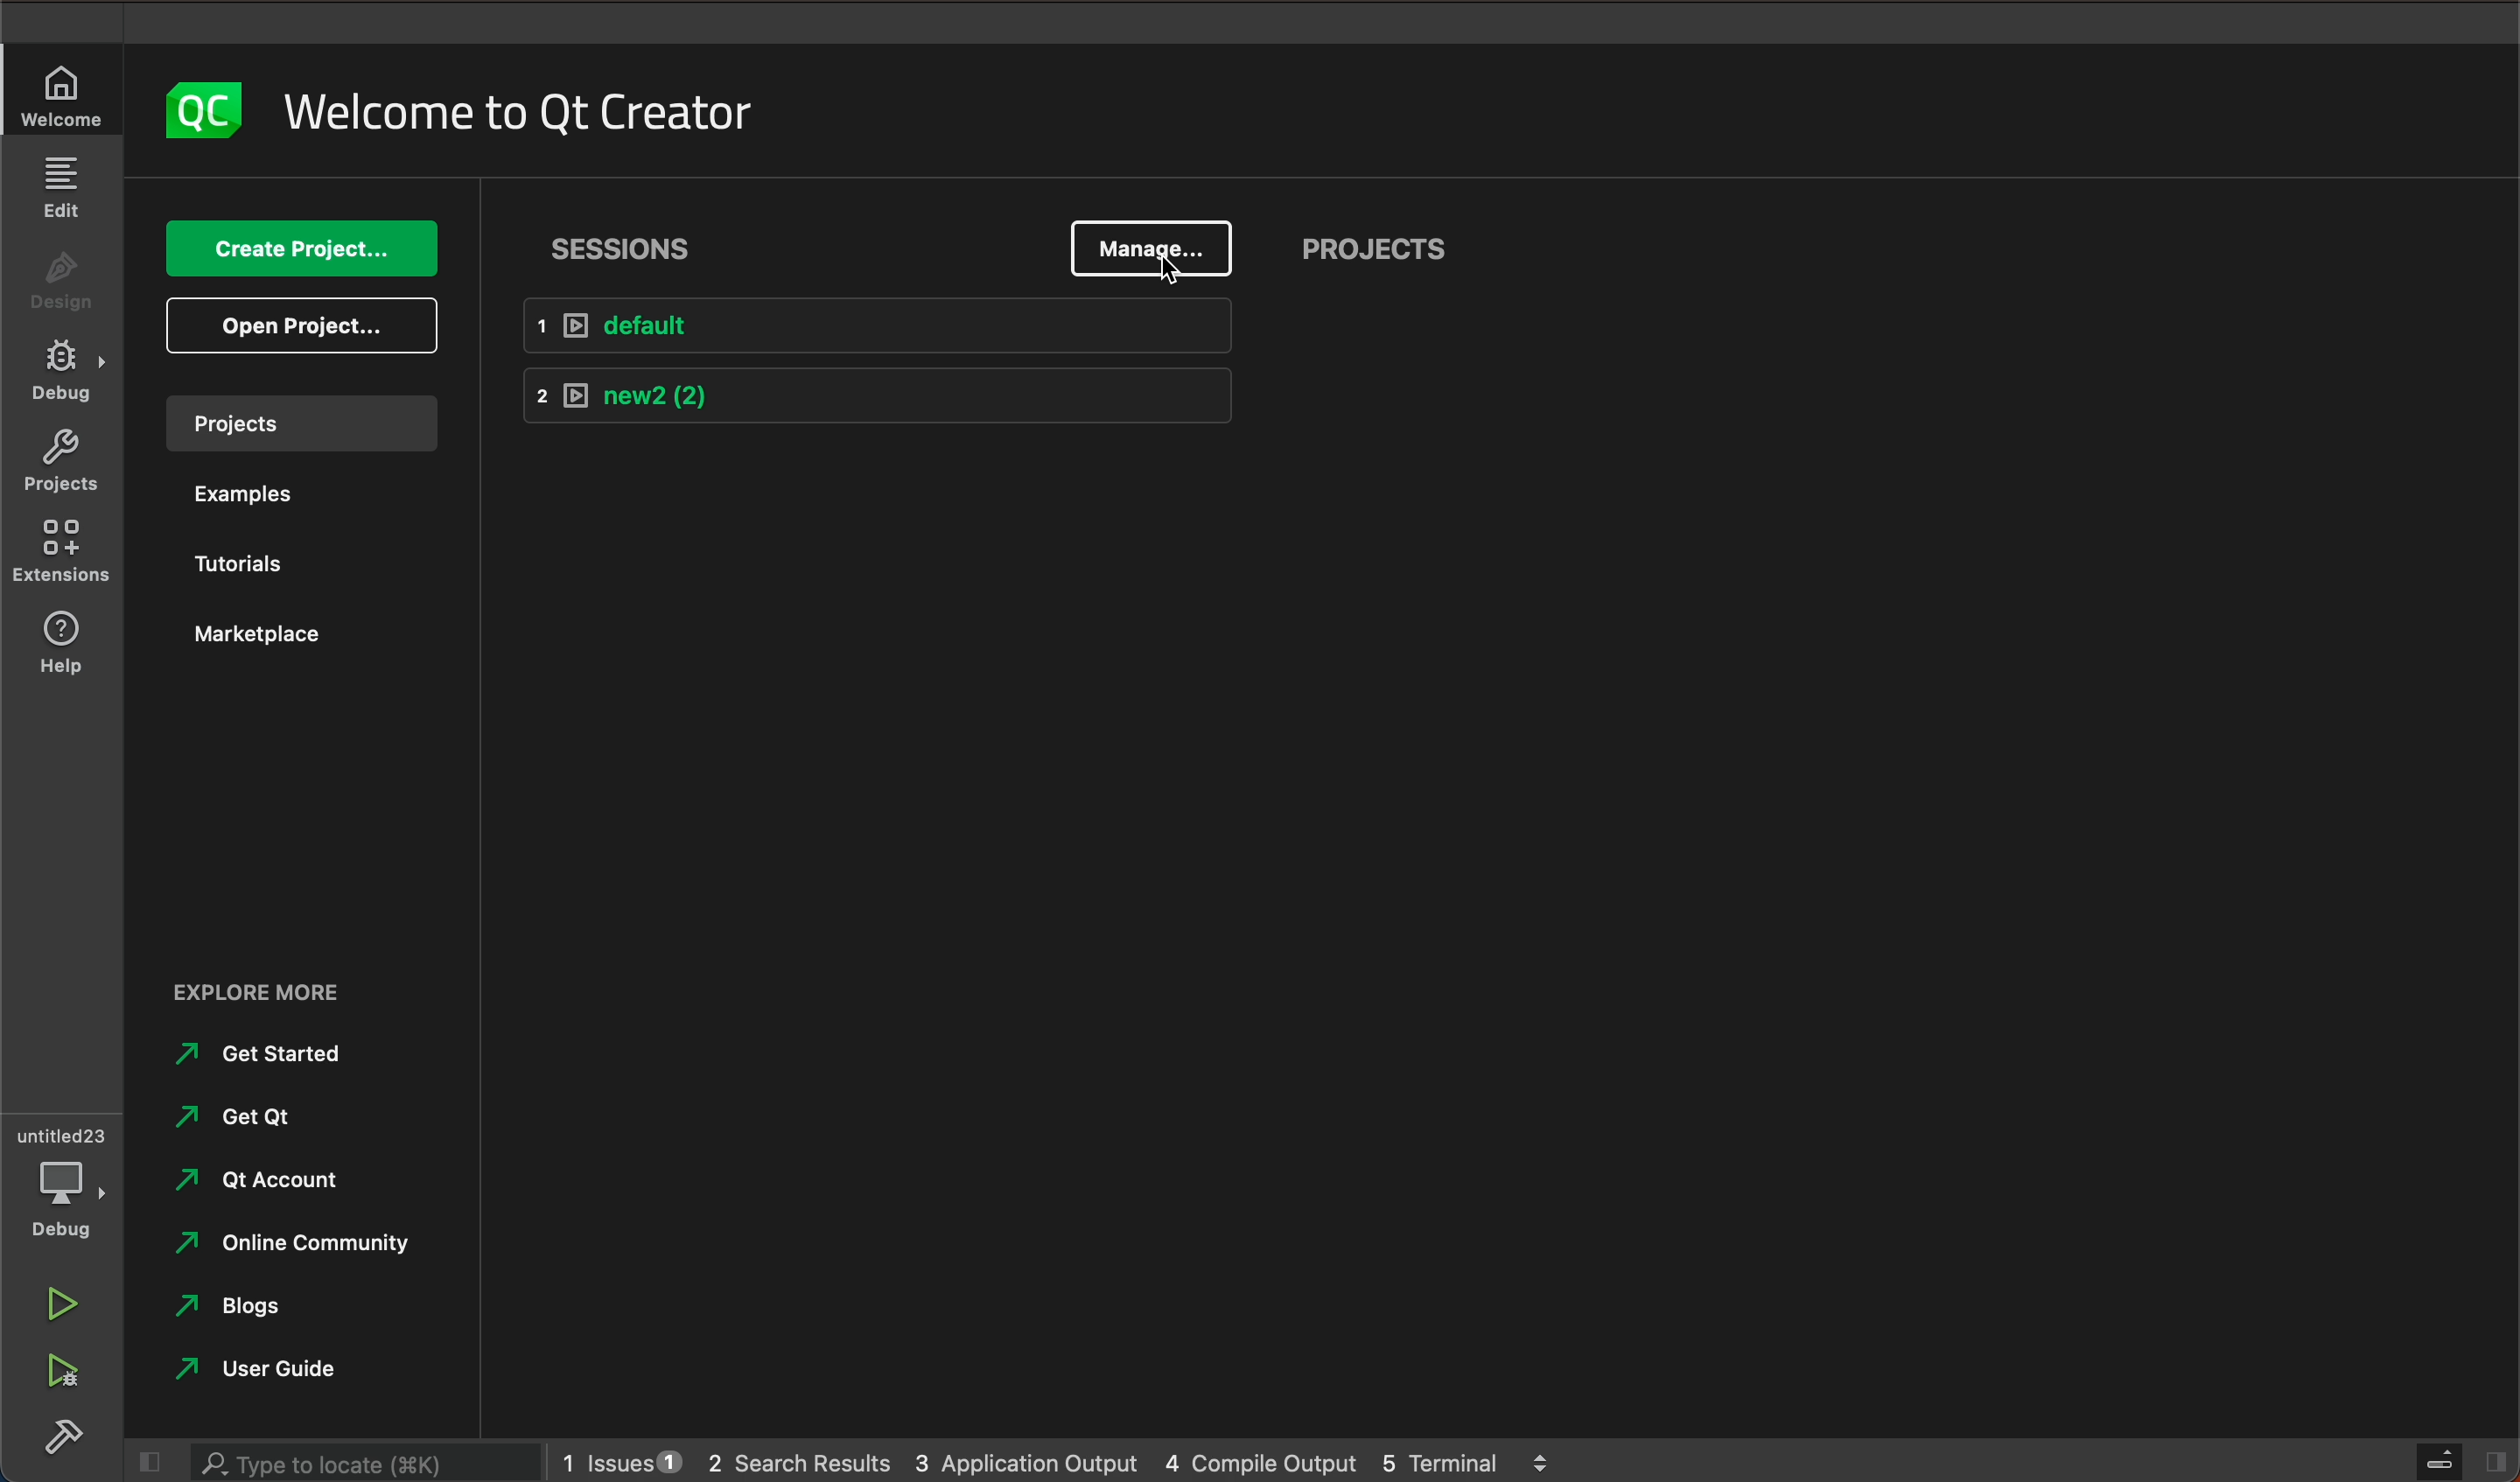 The width and height of the screenshot is (2520, 1482). Describe the element at coordinates (64, 94) in the screenshot. I see `welcome` at that location.